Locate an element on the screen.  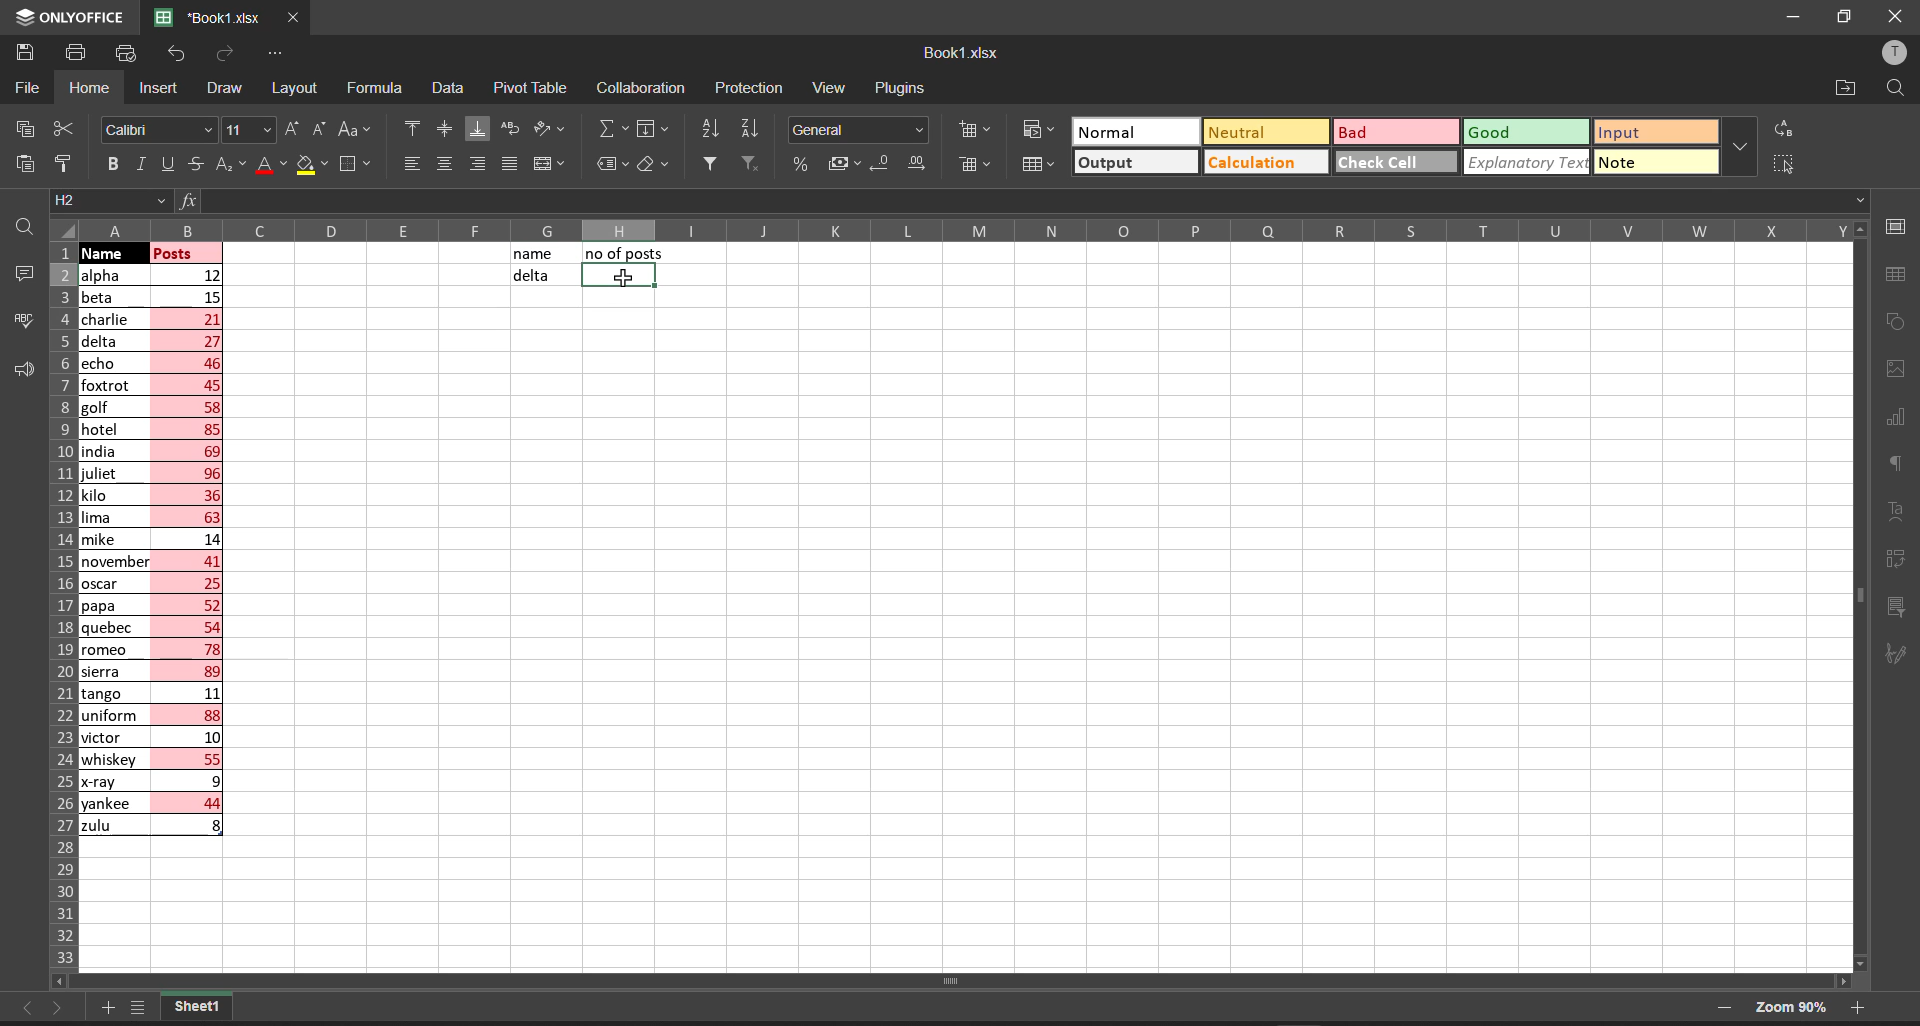
align right is located at coordinates (473, 163).